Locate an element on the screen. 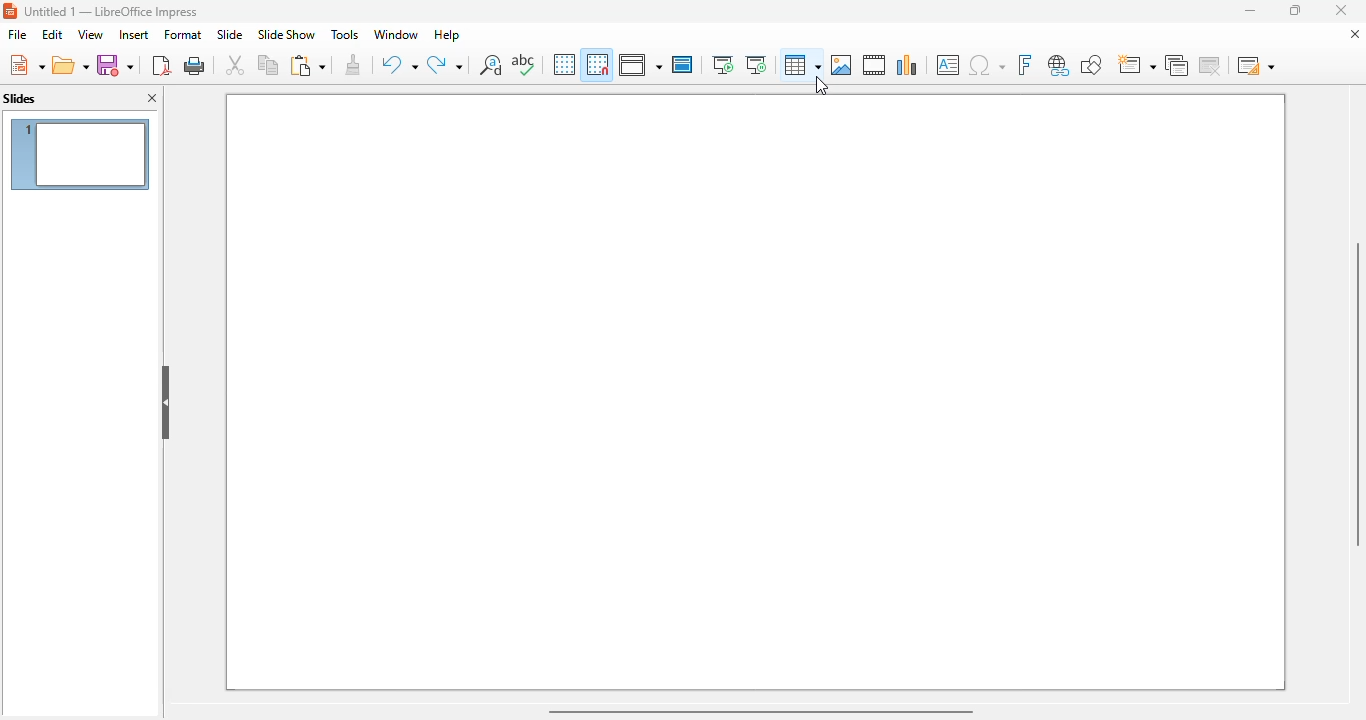 This screenshot has width=1366, height=720. insert audio or video is located at coordinates (874, 64).